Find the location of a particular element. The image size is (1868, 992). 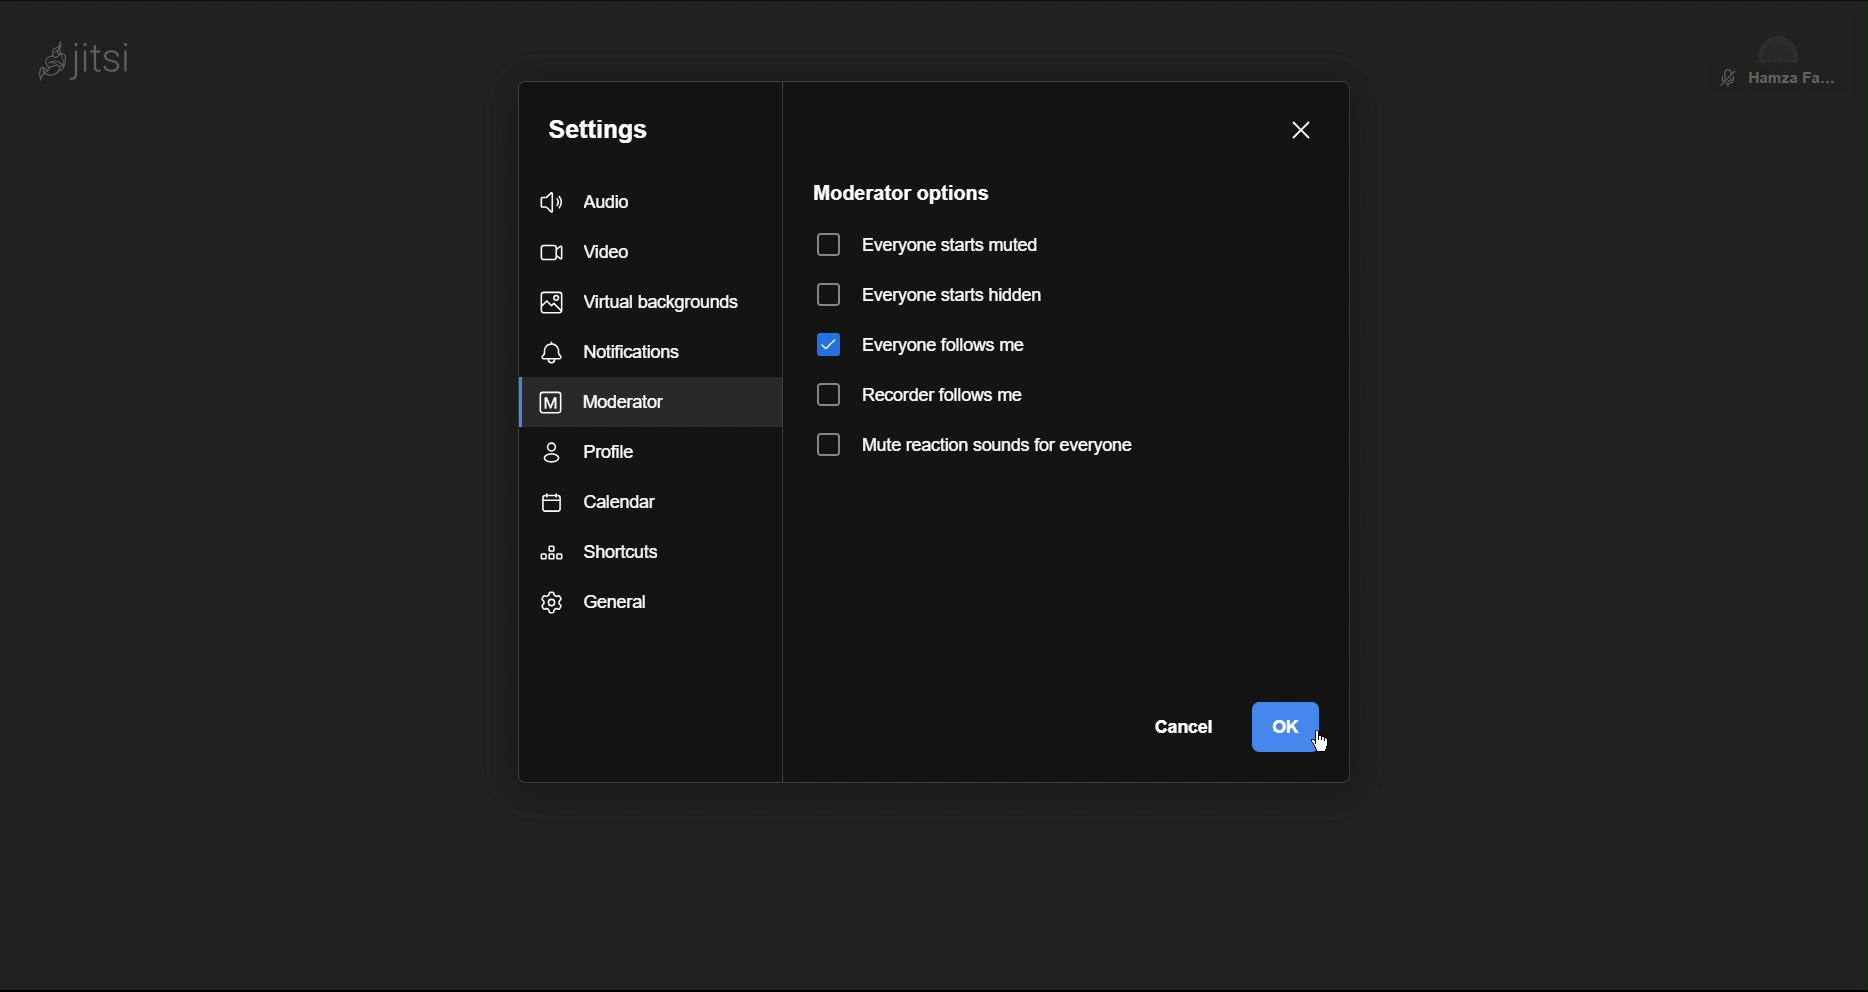

Settings is located at coordinates (603, 125).